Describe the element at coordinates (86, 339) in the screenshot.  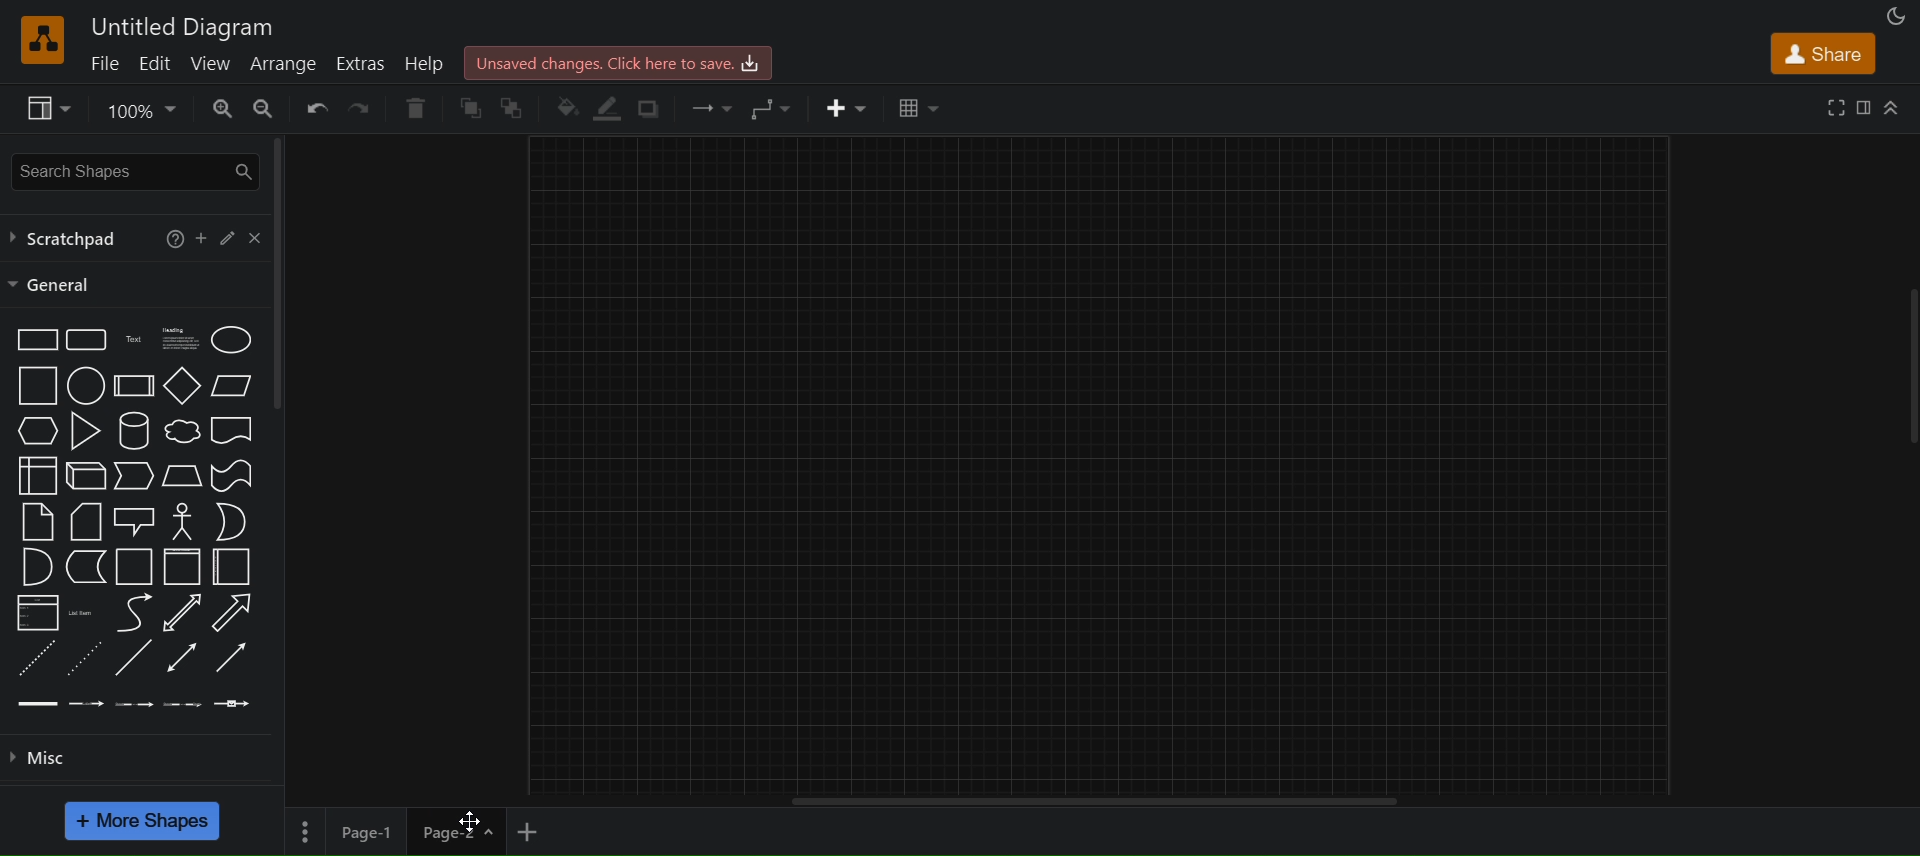
I see `rounded rectangle` at that location.